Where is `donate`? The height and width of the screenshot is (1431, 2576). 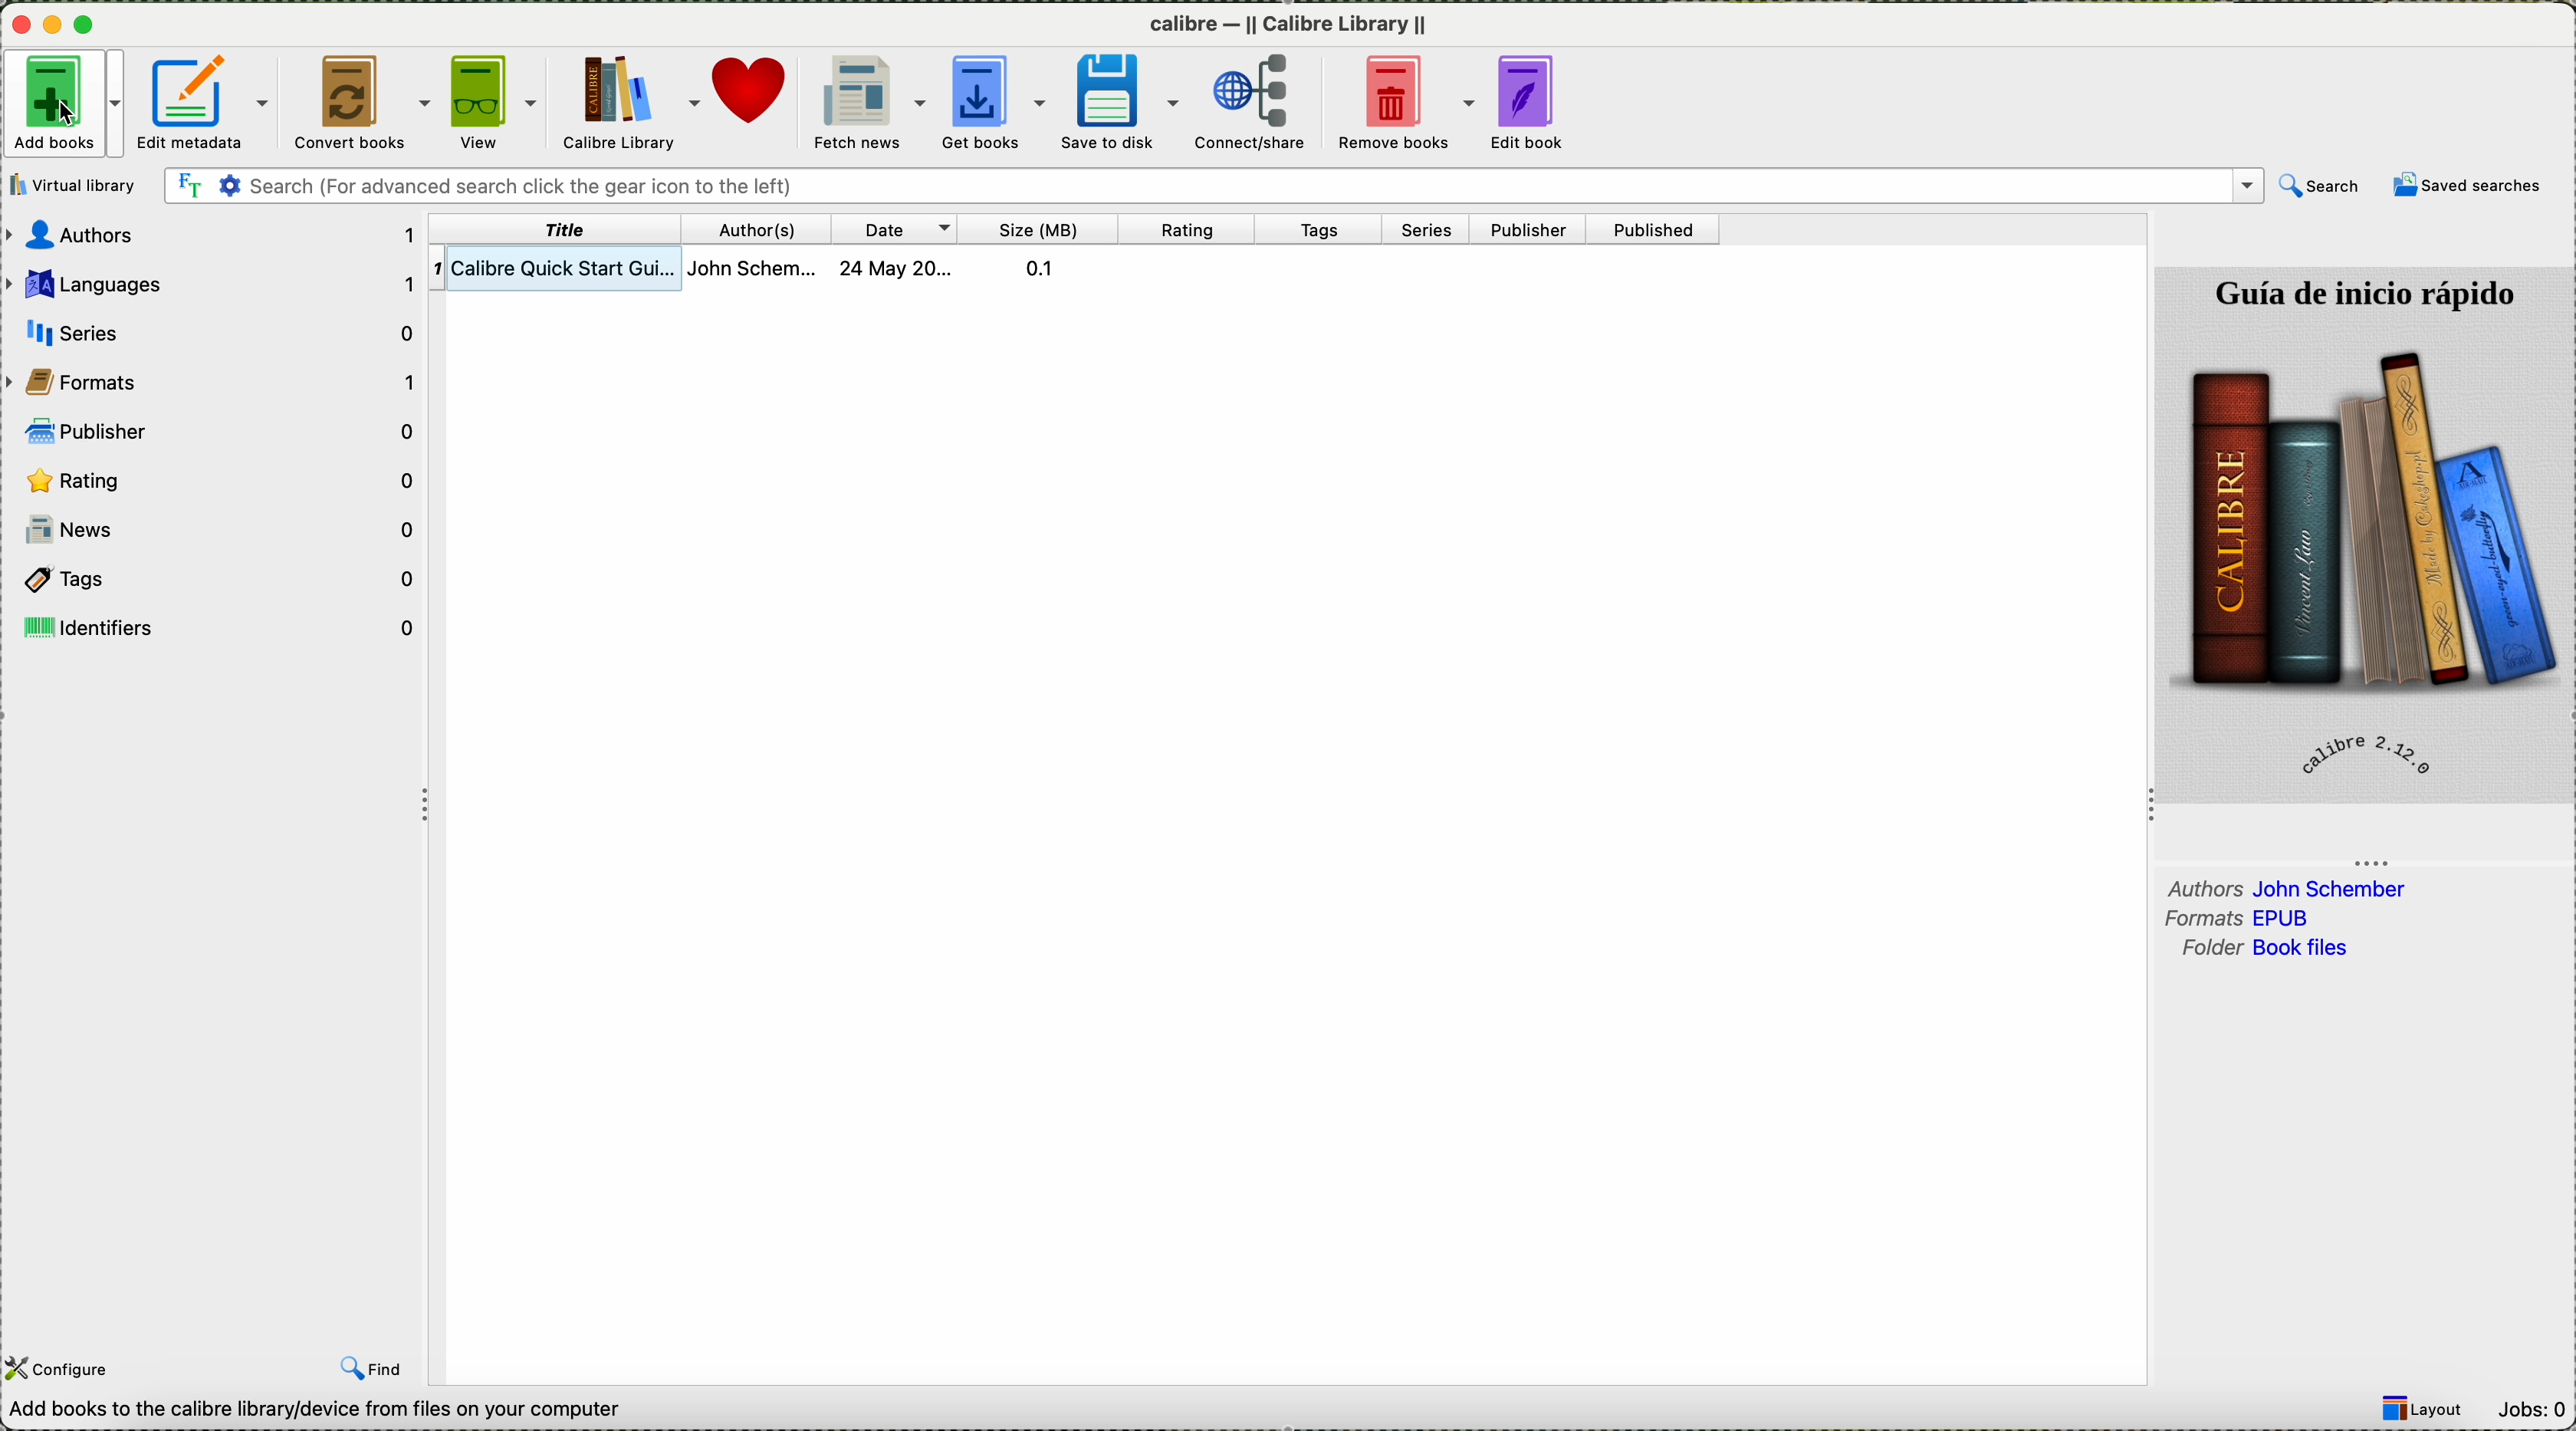
donate is located at coordinates (757, 104).